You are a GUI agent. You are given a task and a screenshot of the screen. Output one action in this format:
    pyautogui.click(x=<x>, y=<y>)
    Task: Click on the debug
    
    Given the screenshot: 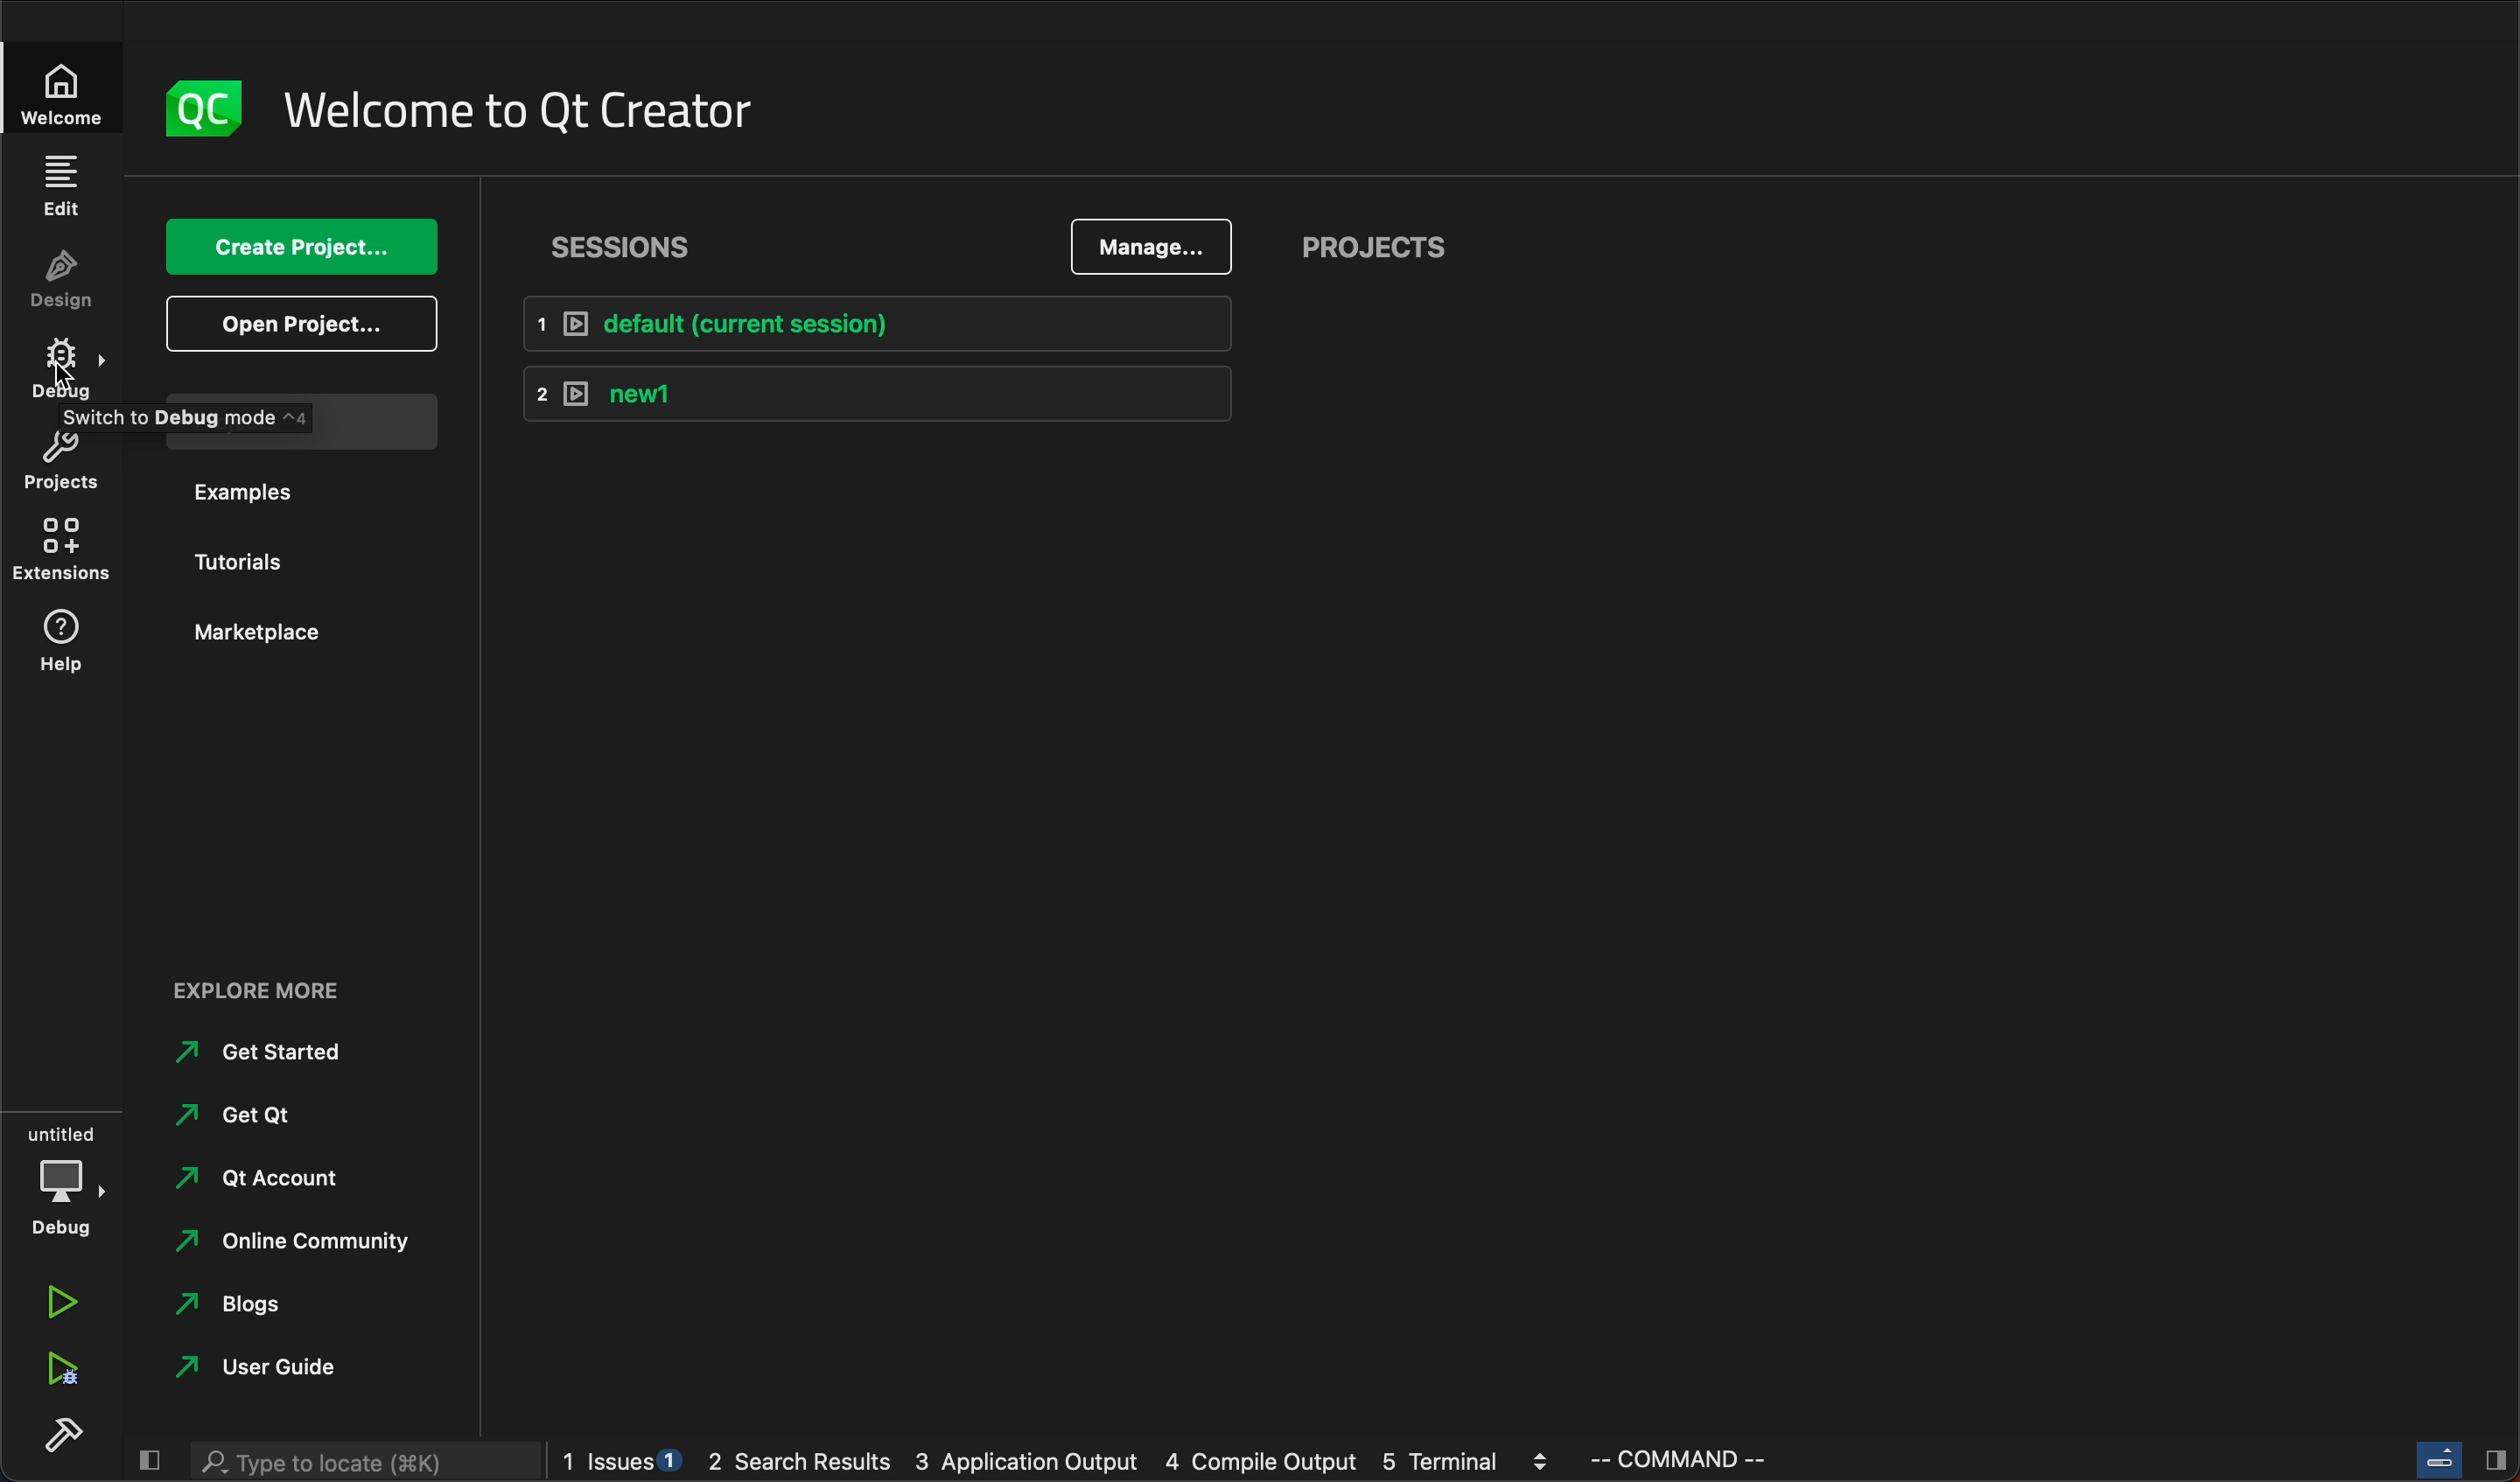 What is the action you would take?
    pyautogui.click(x=64, y=1185)
    